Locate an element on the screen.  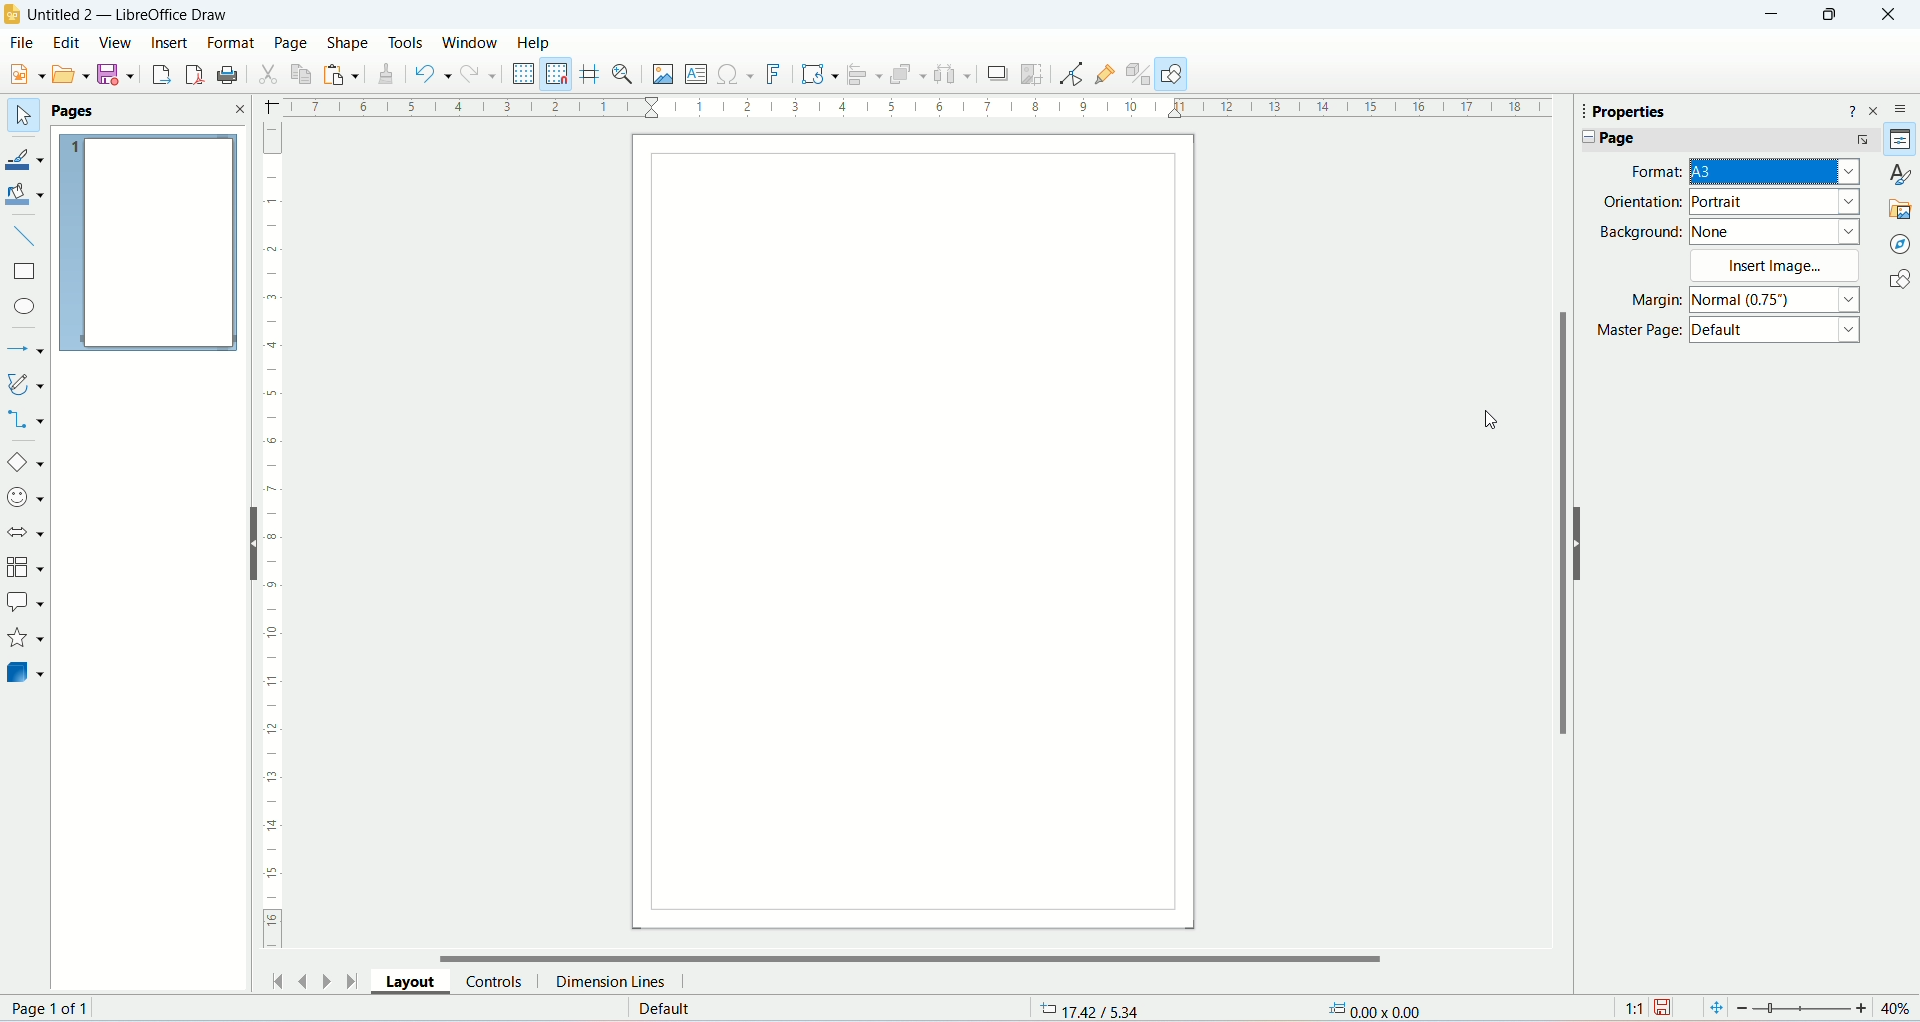
help is located at coordinates (536, 43).